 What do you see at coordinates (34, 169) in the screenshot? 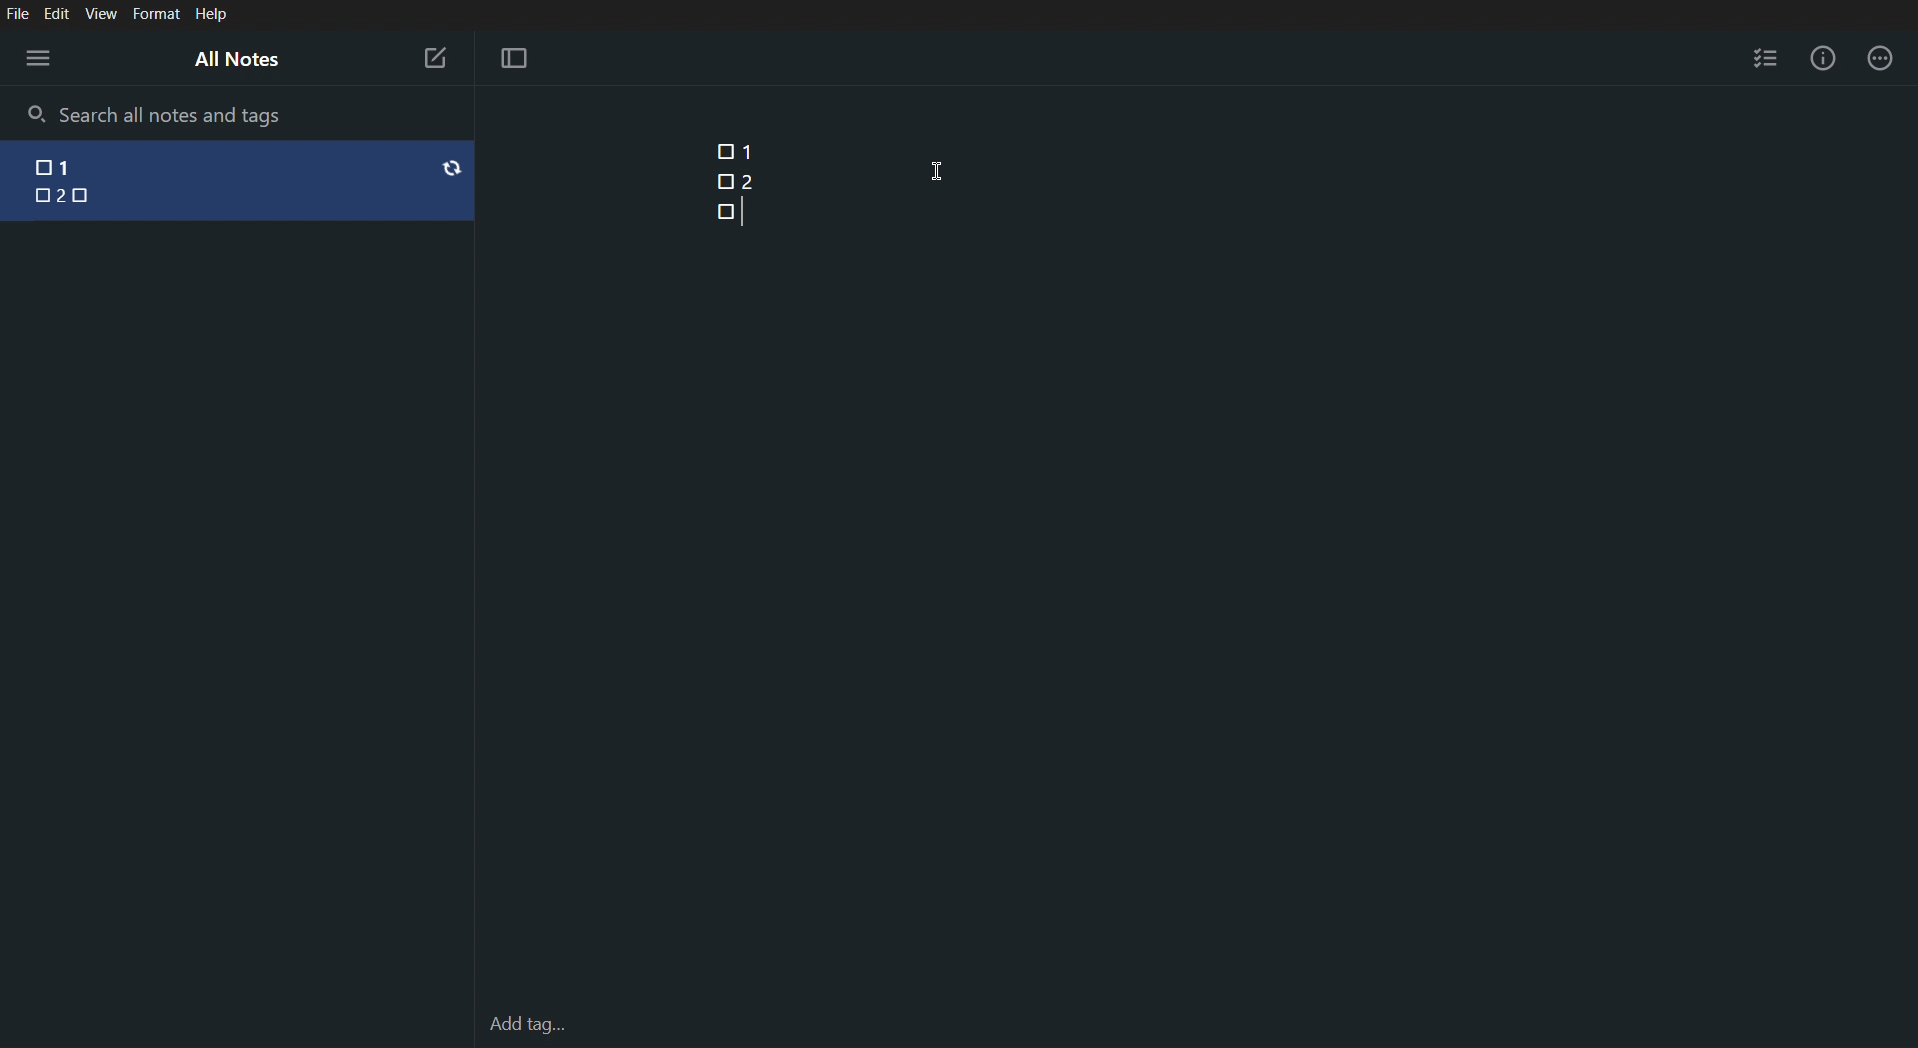
I see `checkbox` at bounding box center [34, 169].